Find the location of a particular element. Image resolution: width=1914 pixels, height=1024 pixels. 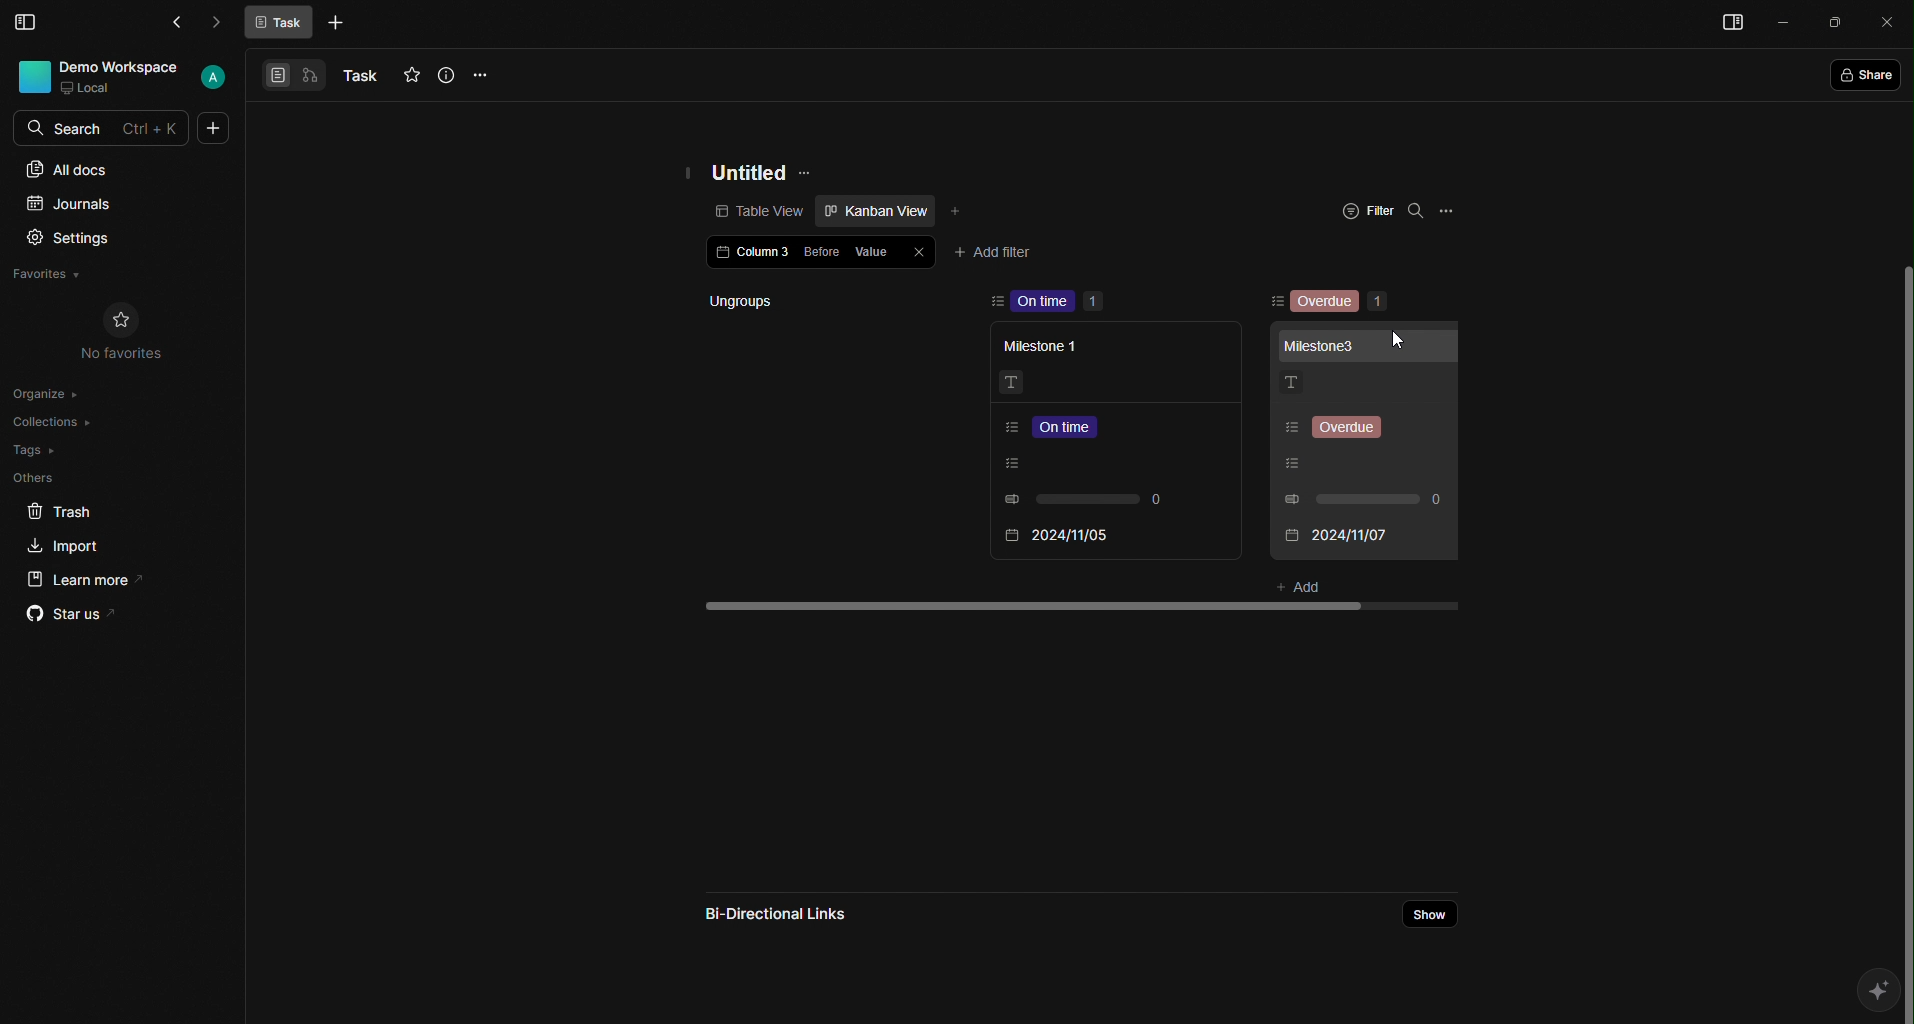

Favourites is located at coordinates (411, 74).